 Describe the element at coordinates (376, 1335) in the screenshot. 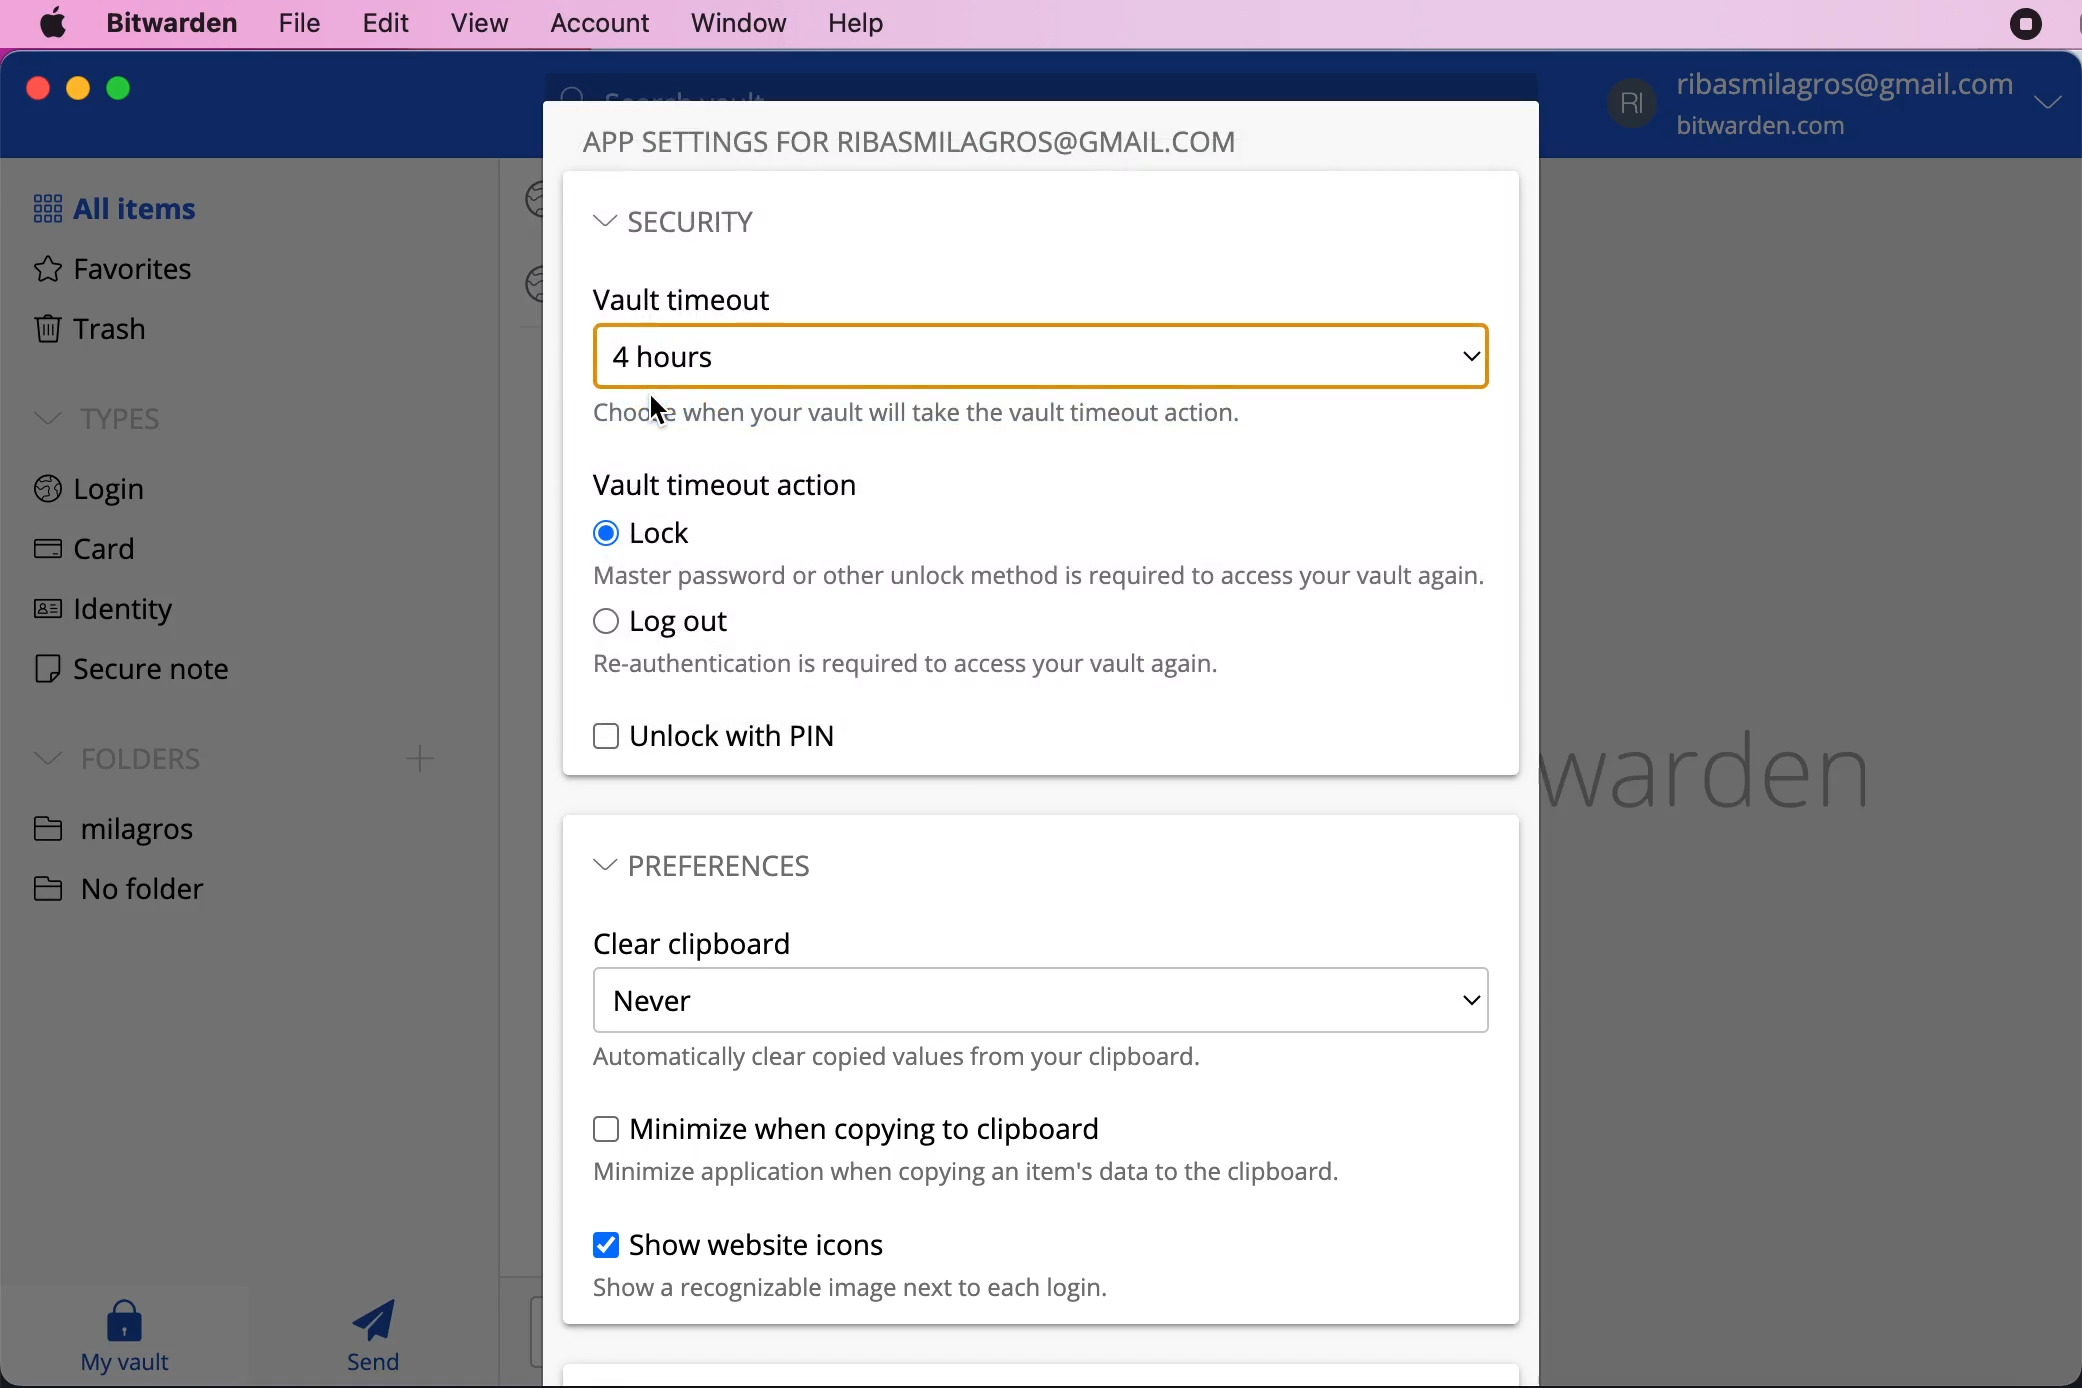

I see `send` at that location.